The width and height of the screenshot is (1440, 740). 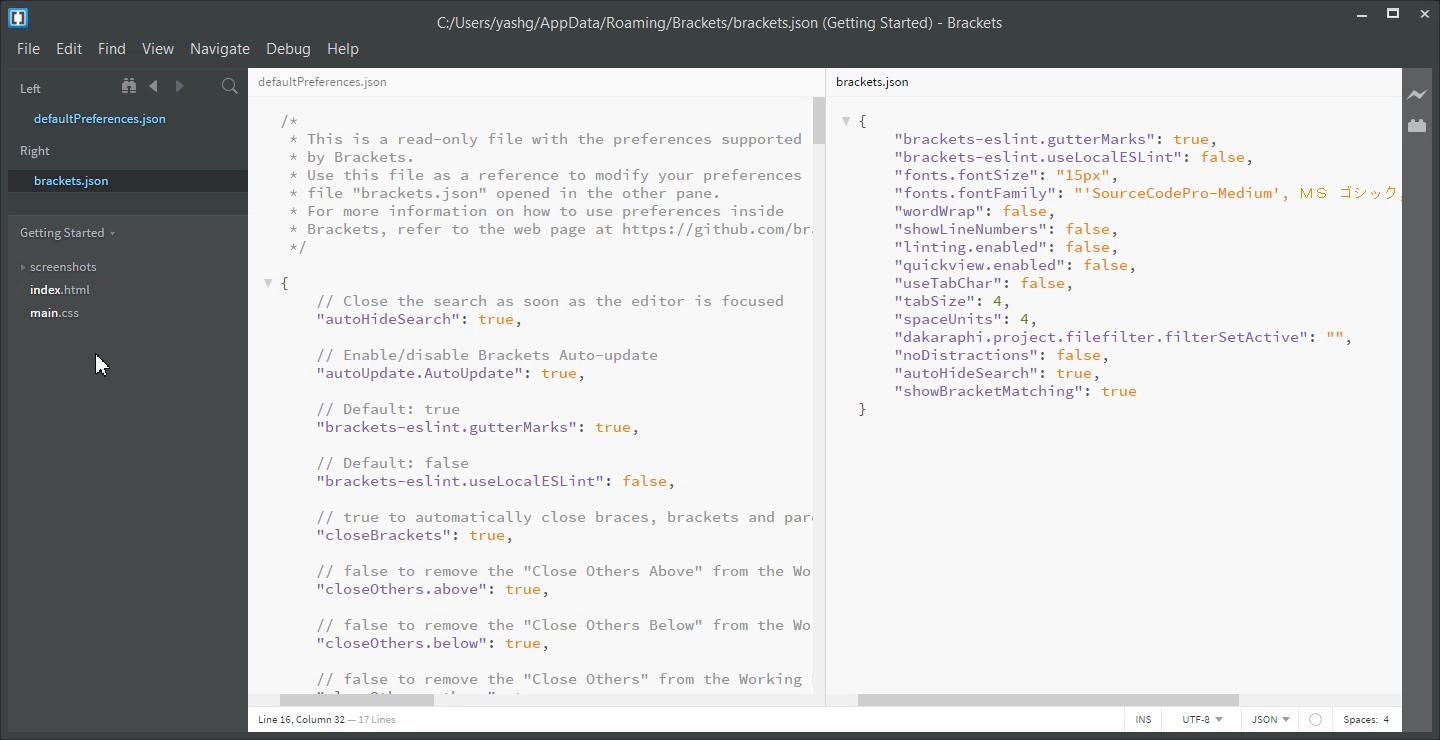 What do you see at coordinates (723, 24) in the screenshot?
I see `C:/Users/yashg/AppData/Roaming/Brackets/brackets json (Getting Started) - Brackets` at bounding box center [723, 24].